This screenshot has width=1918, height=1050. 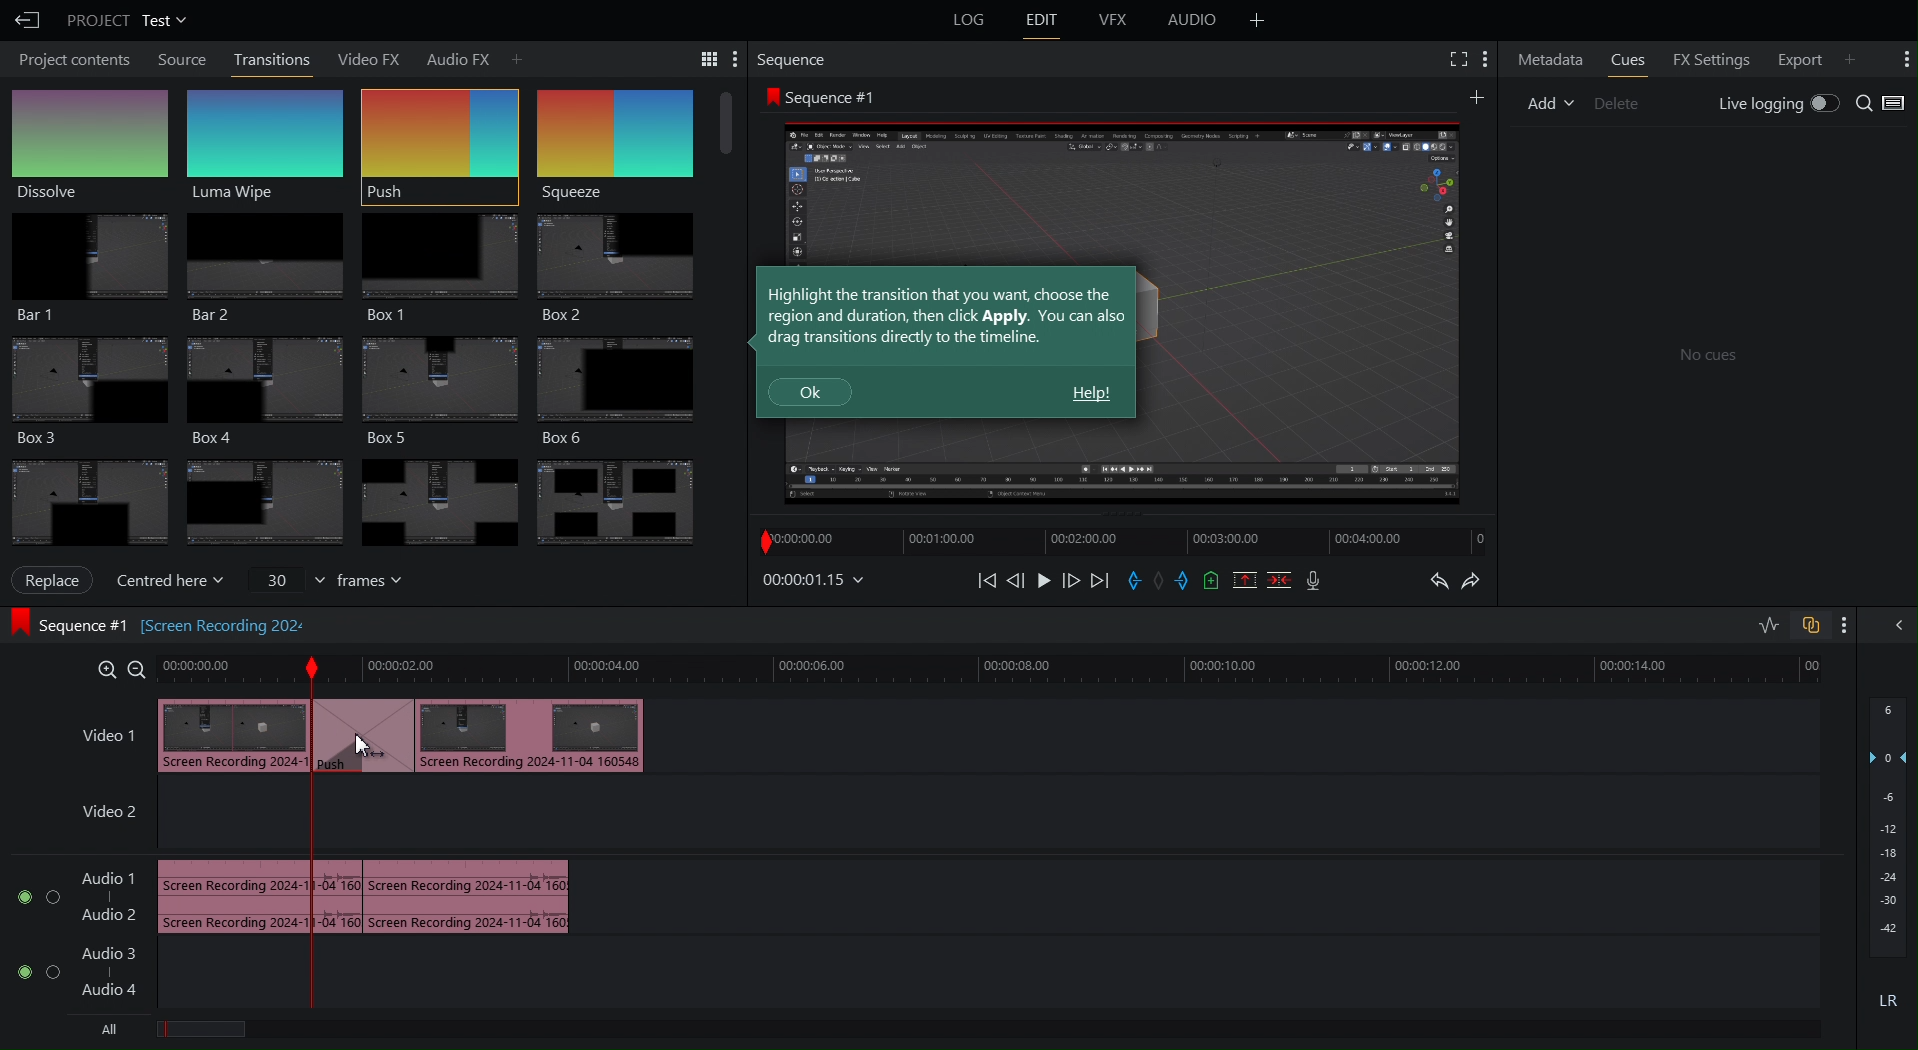 What do you see at coordinates (1303, 312) in the screenshot?
I see `Preview` at bounding box center [1303, 312].